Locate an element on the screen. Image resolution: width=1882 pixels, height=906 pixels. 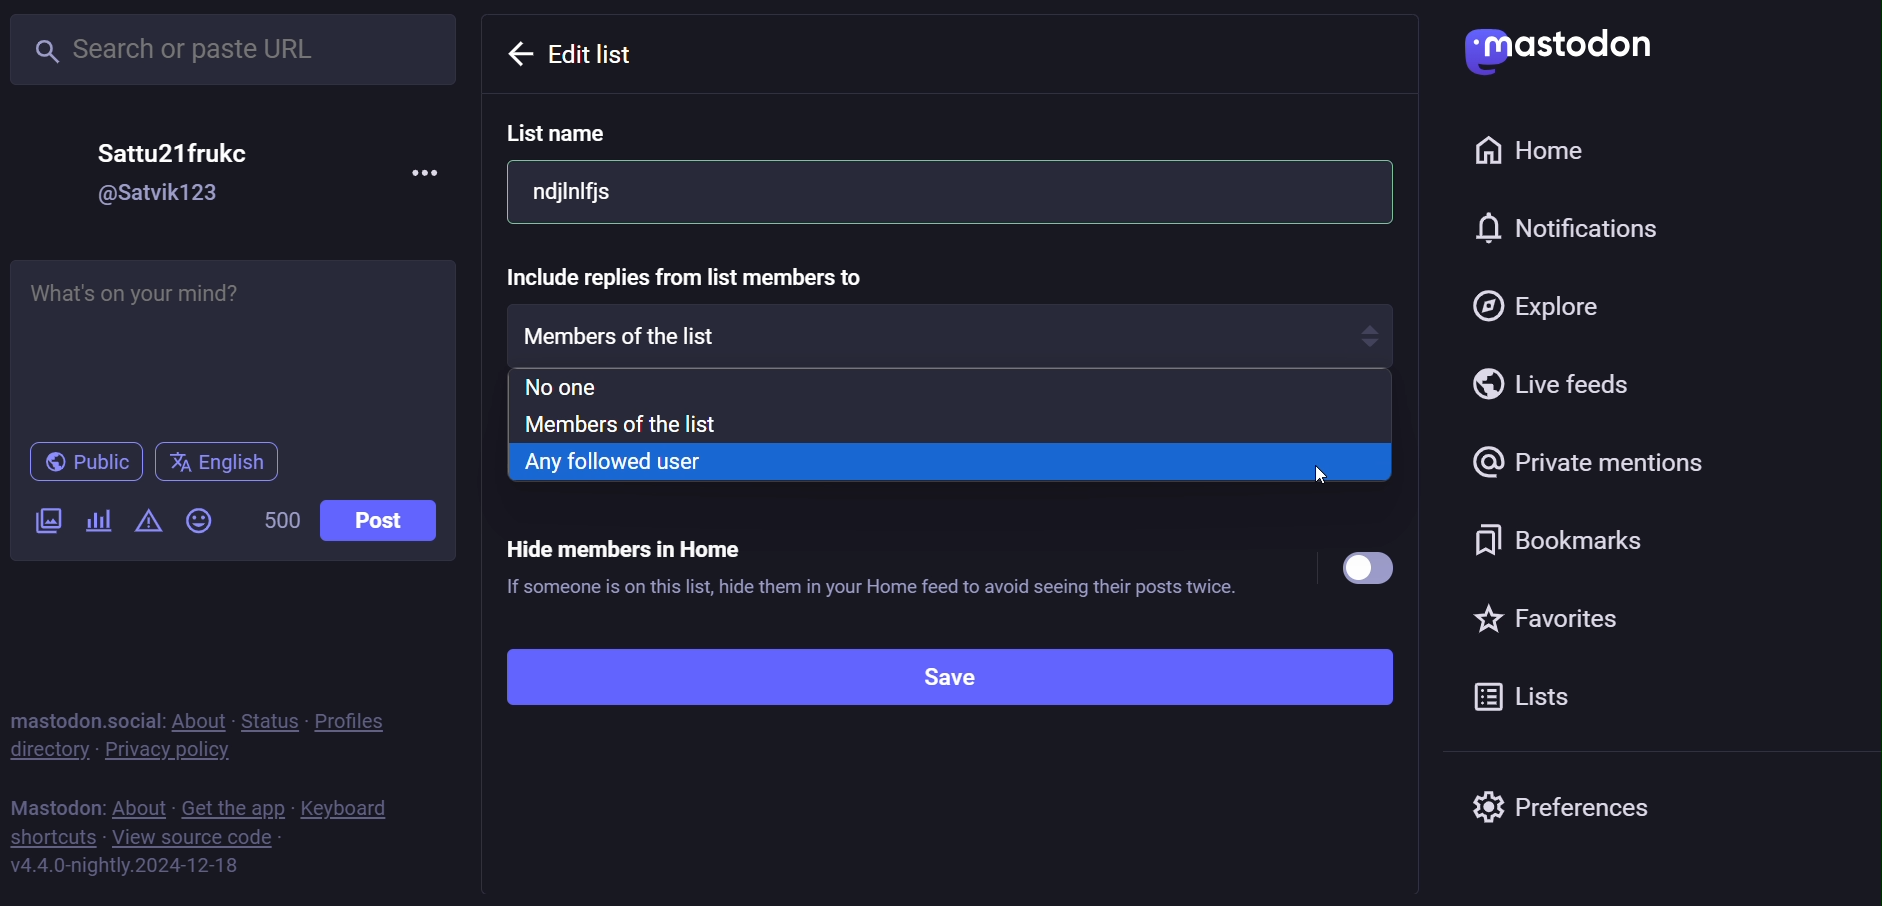
Whats on your mind is located at coordinates (233, 341).